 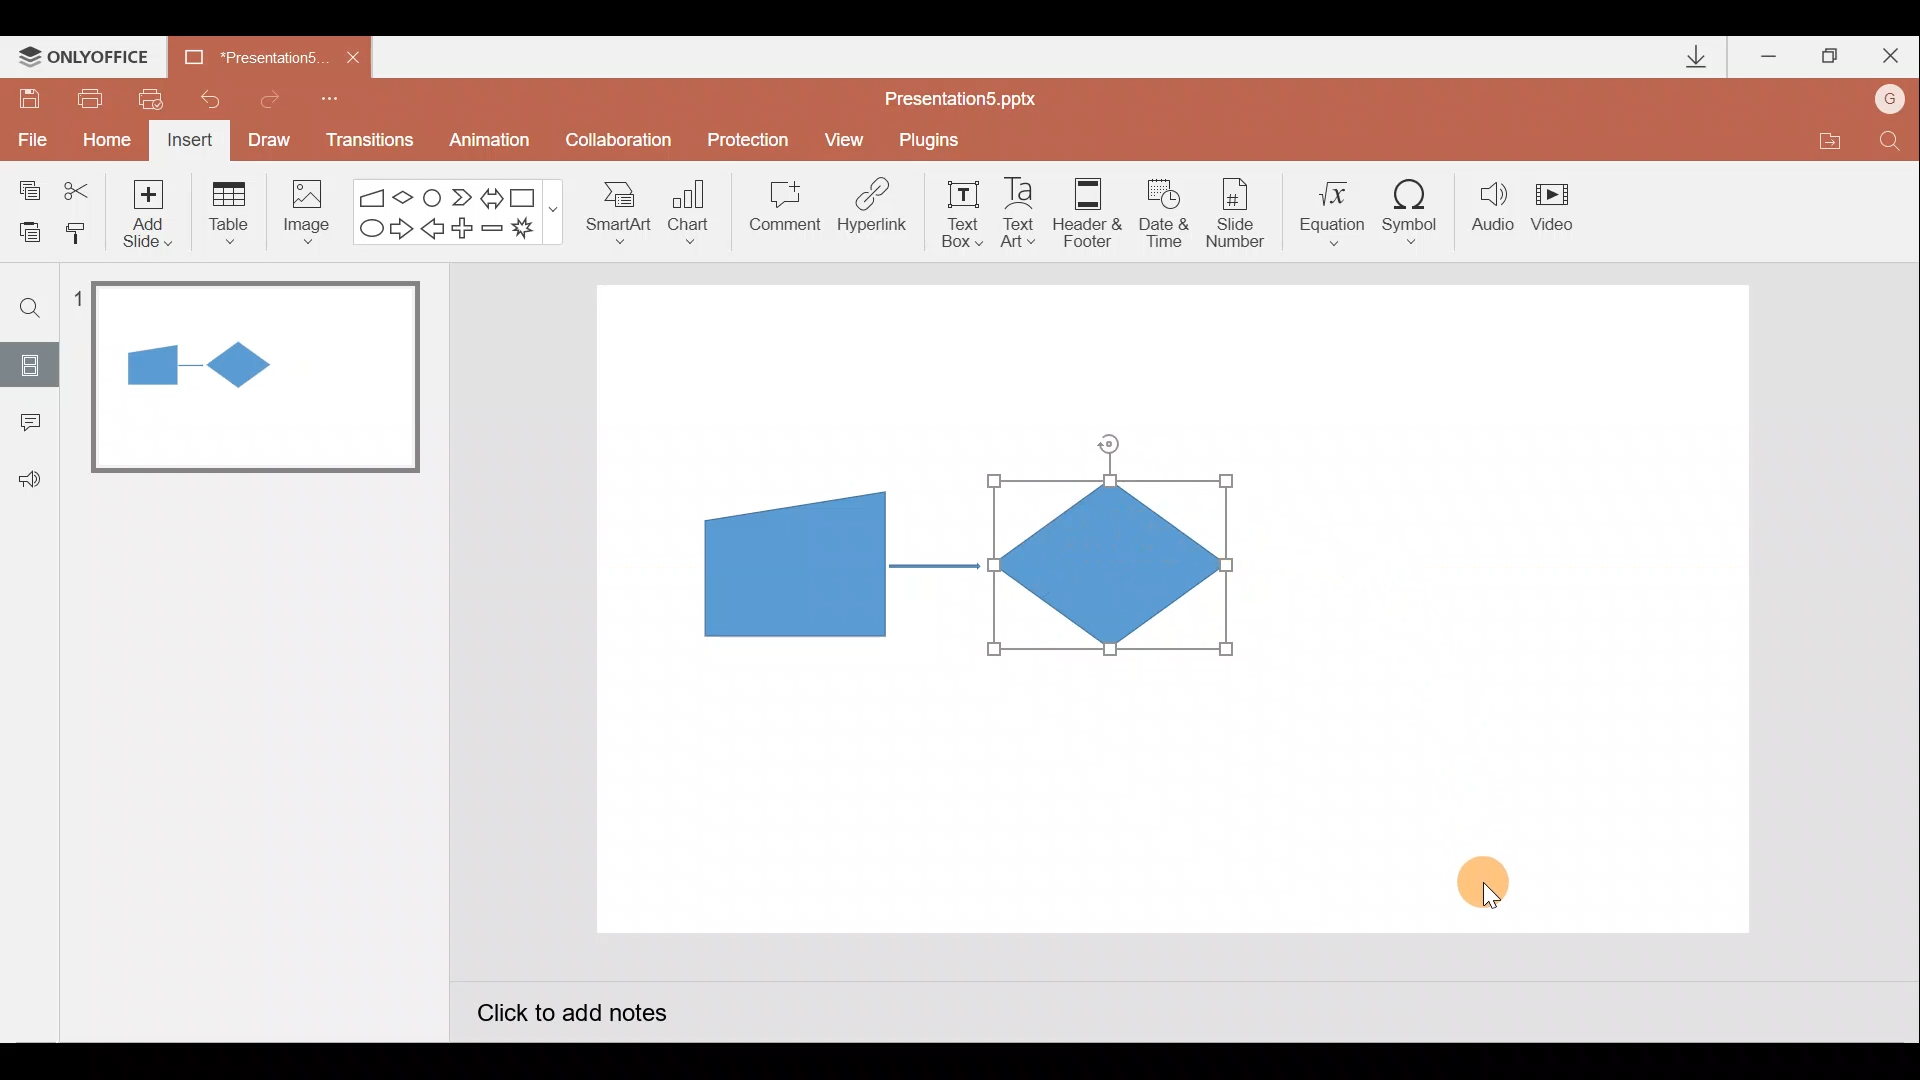 What do you see at coordinates (301, 211) in the screenshot?
I see `Image` at bounding box center [301, 211].